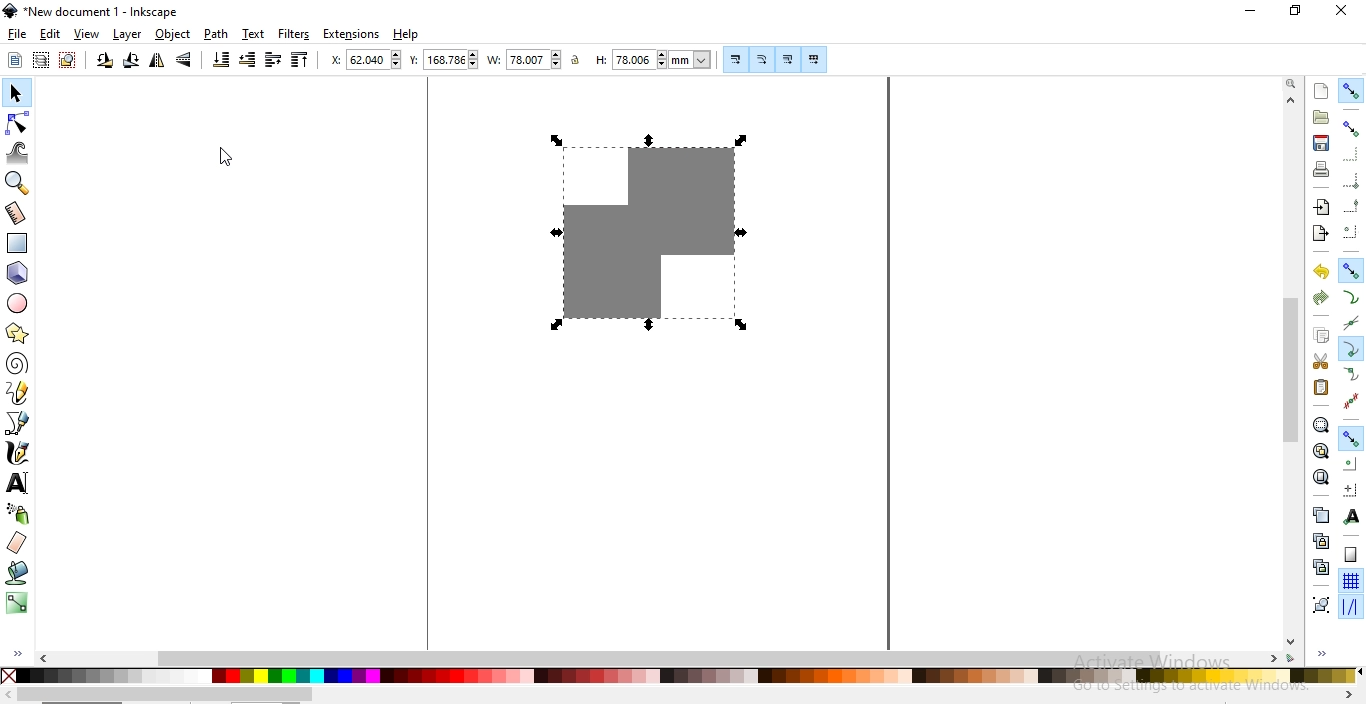 Image resolution: width=1366 pixels, height=704 pixels. I want to click on snap other points, so click(1352, 436).